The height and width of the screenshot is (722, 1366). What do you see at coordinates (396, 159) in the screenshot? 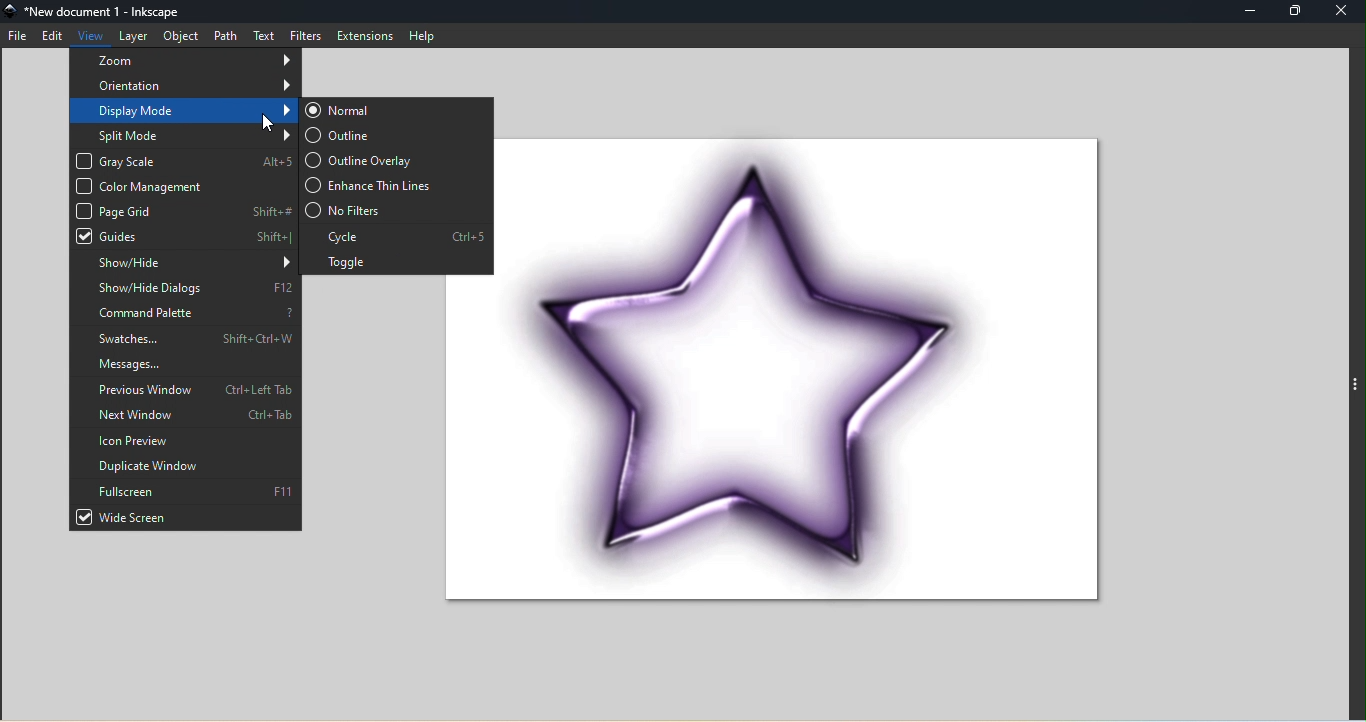
I see `Outline overlay` at bounding box center [396, 159].